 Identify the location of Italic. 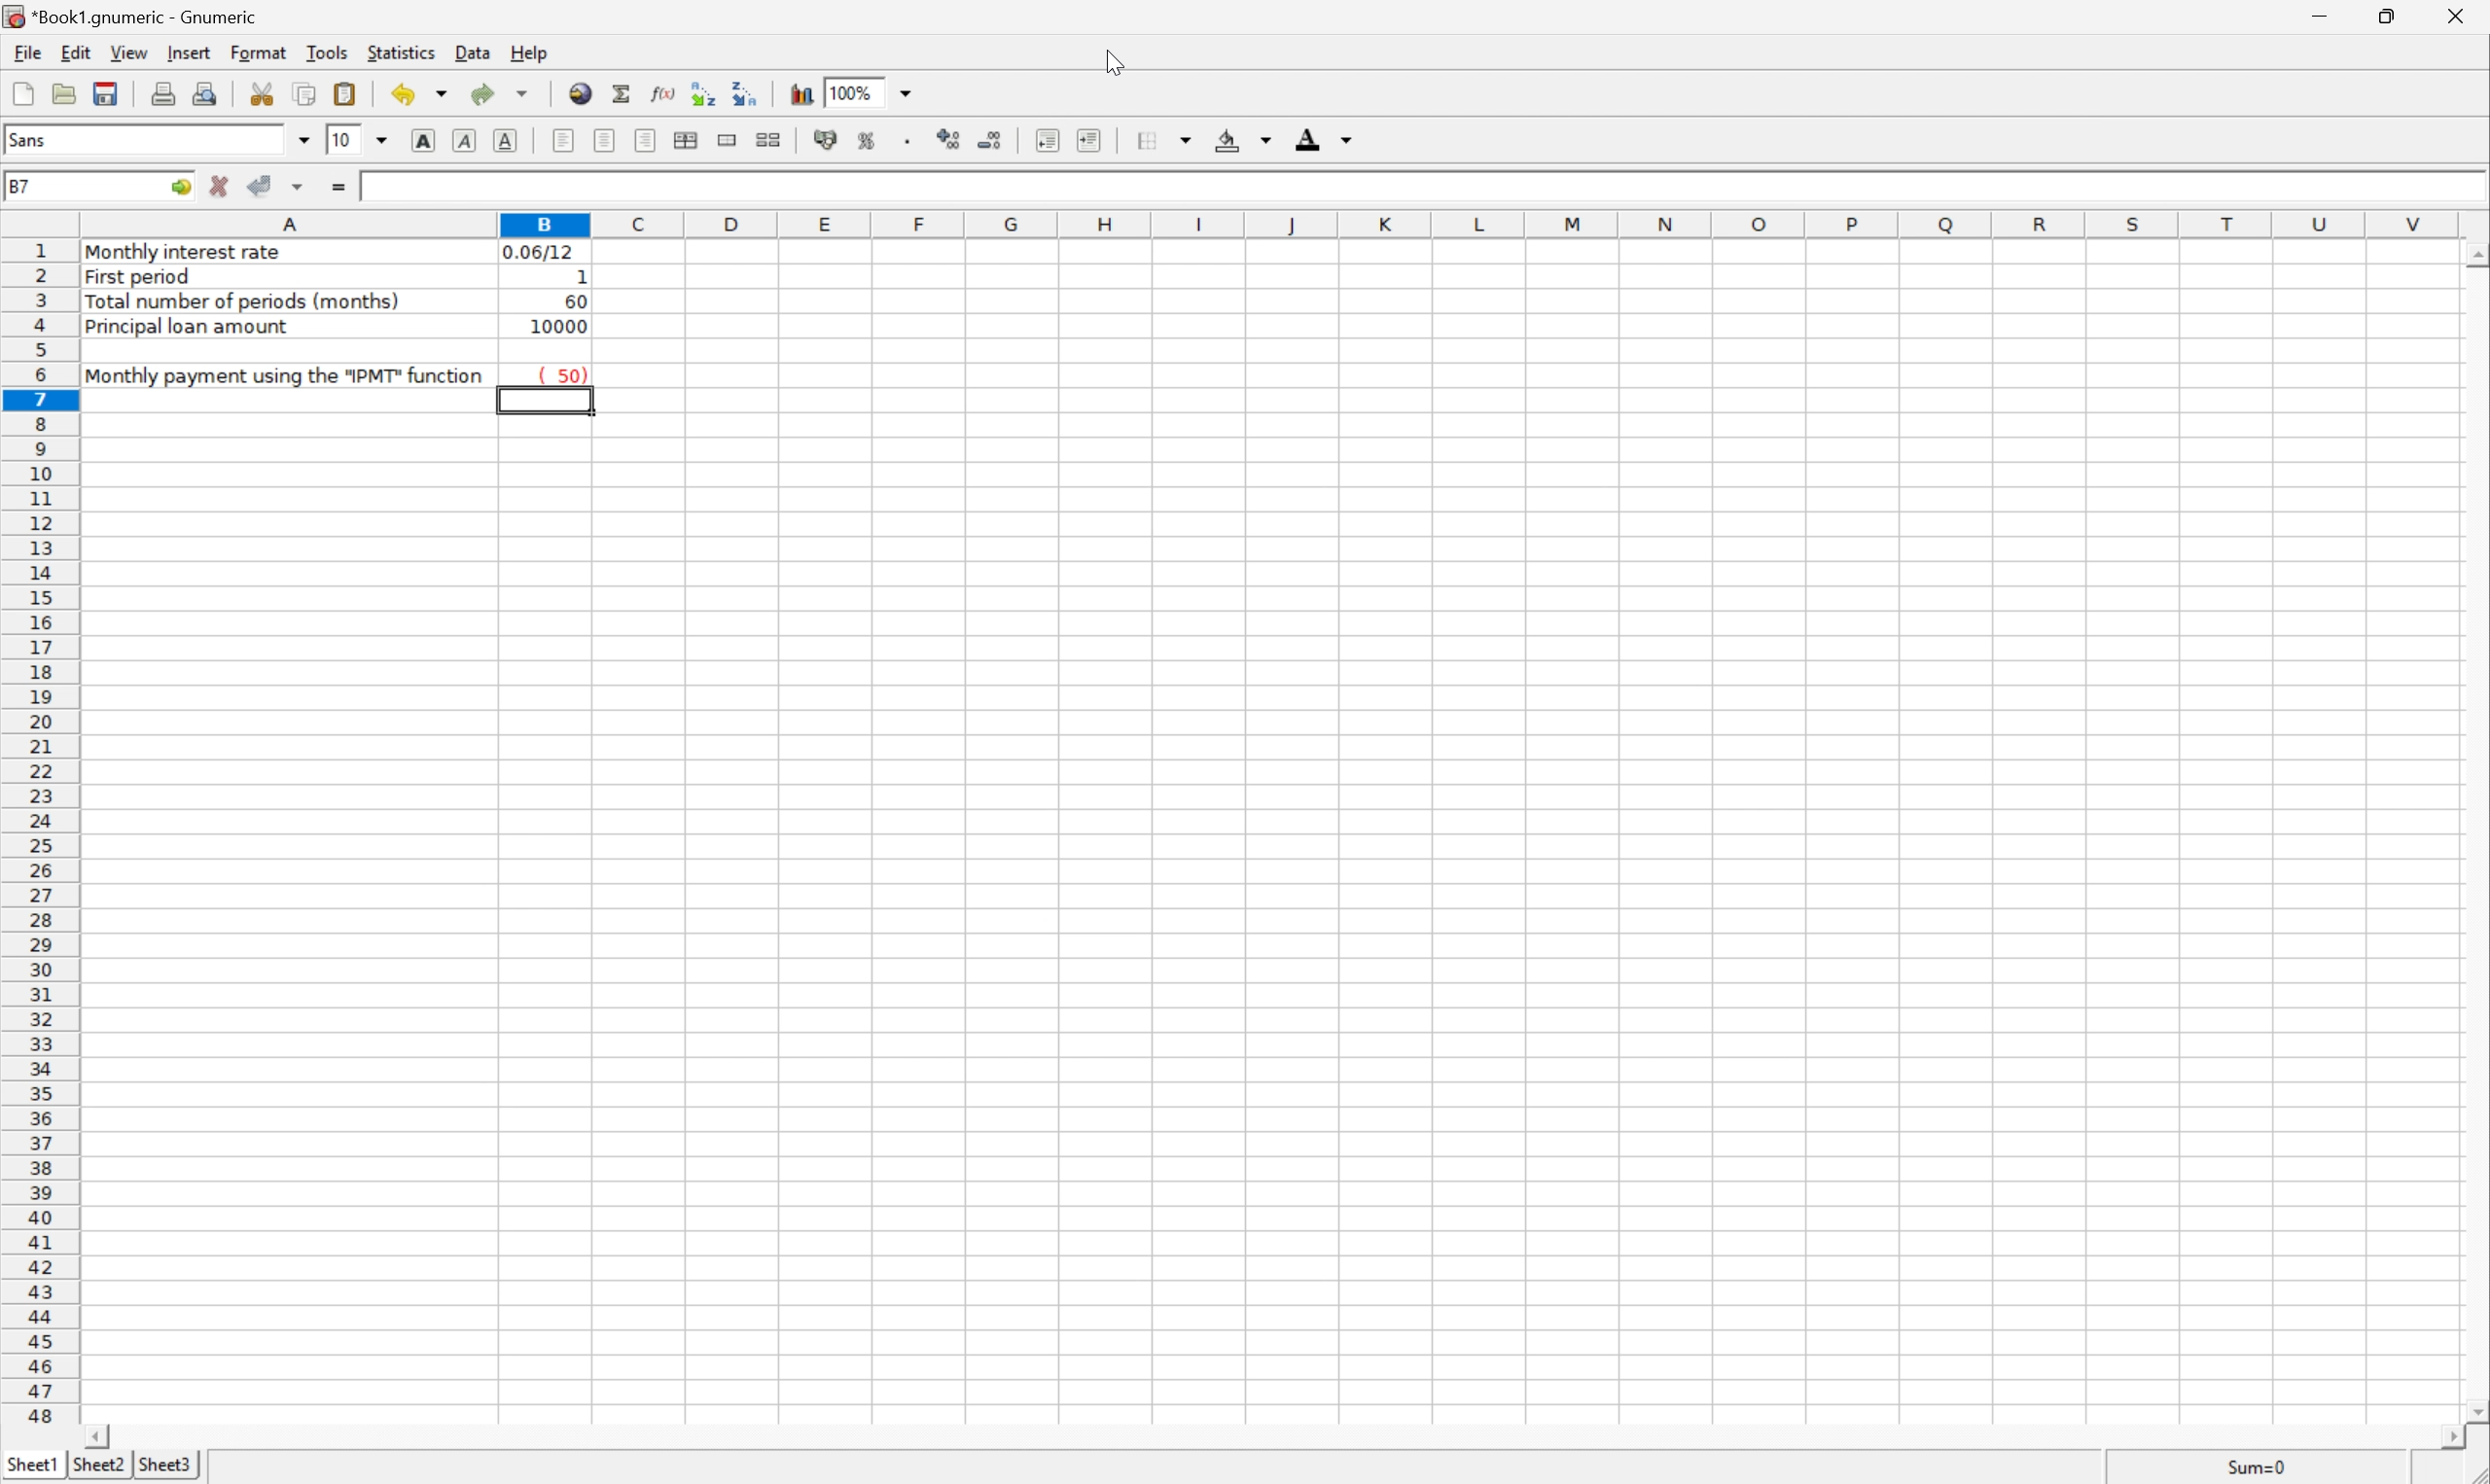
(469, 139).